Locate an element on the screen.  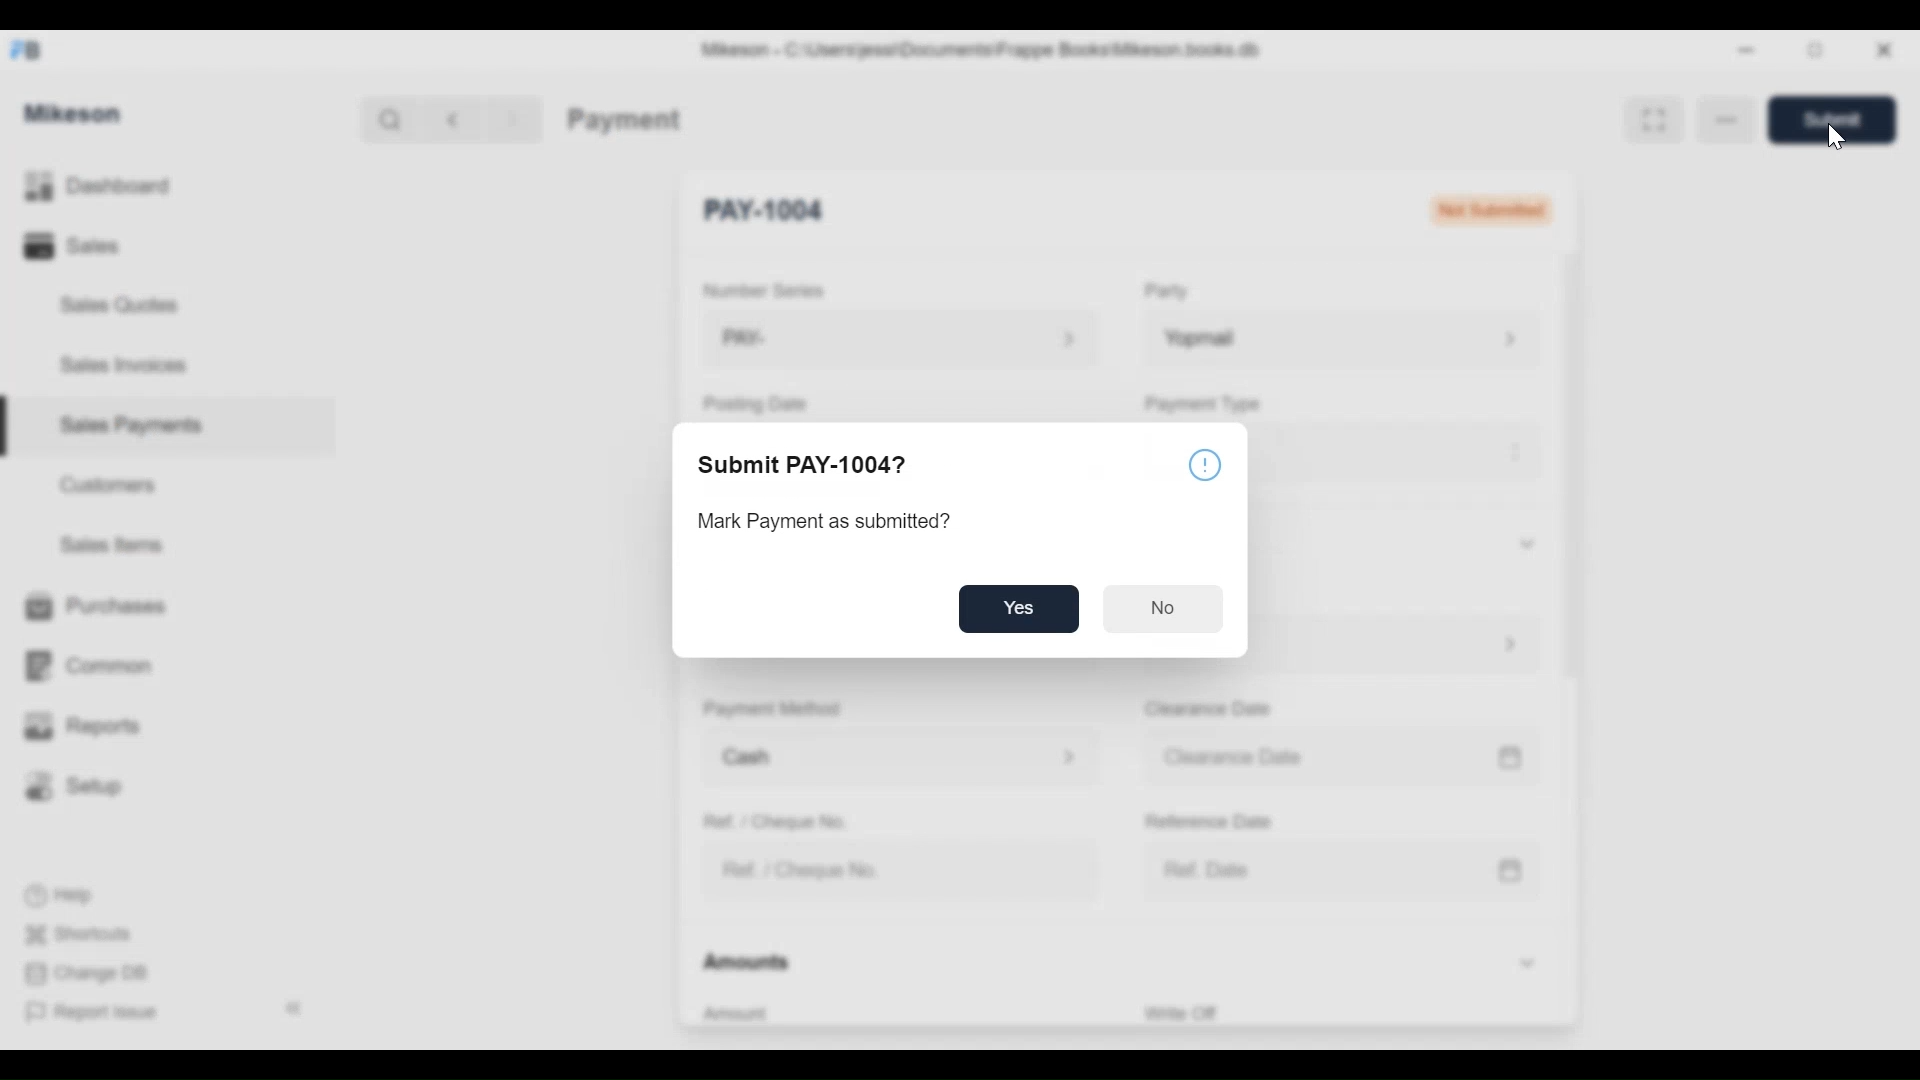
No is located at coordinates (1164, 606).